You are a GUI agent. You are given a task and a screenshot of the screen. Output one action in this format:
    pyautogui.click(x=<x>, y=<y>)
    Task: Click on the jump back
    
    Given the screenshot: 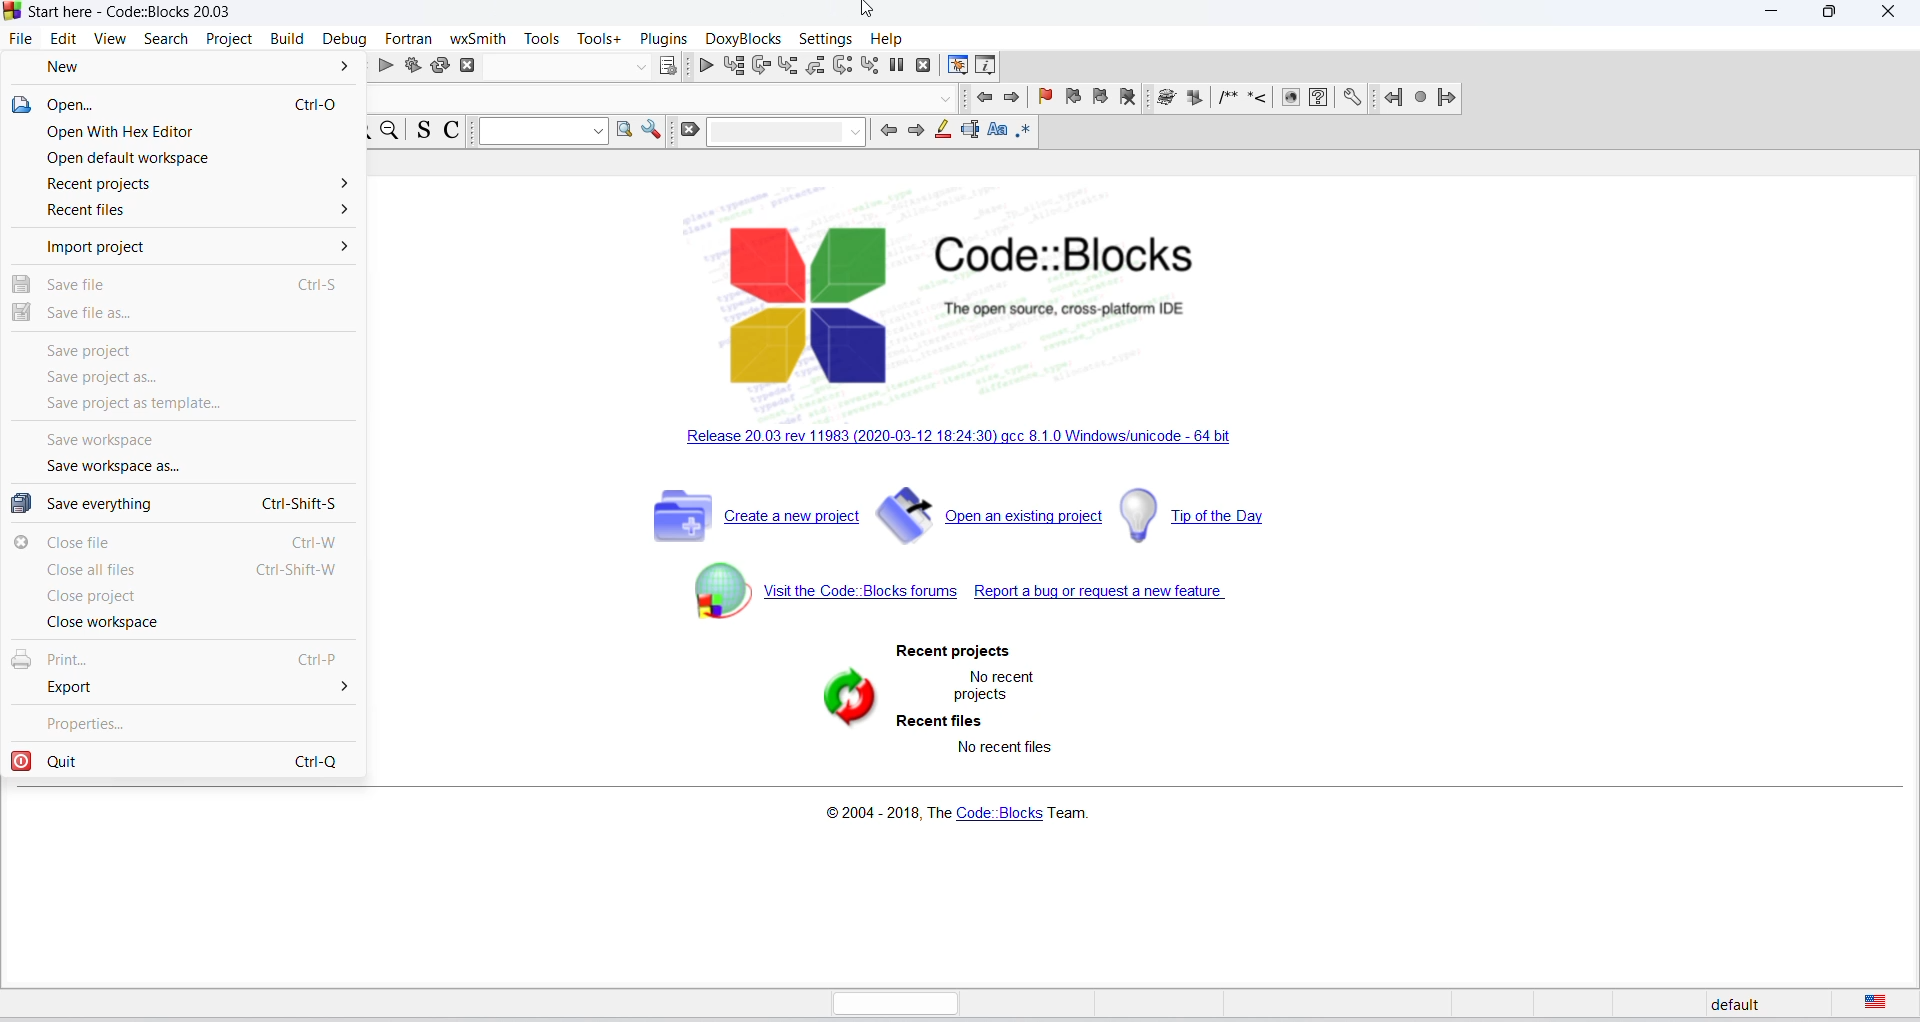 What is the action you would take?
    pyautogui.click(x=1395, y=99)
    